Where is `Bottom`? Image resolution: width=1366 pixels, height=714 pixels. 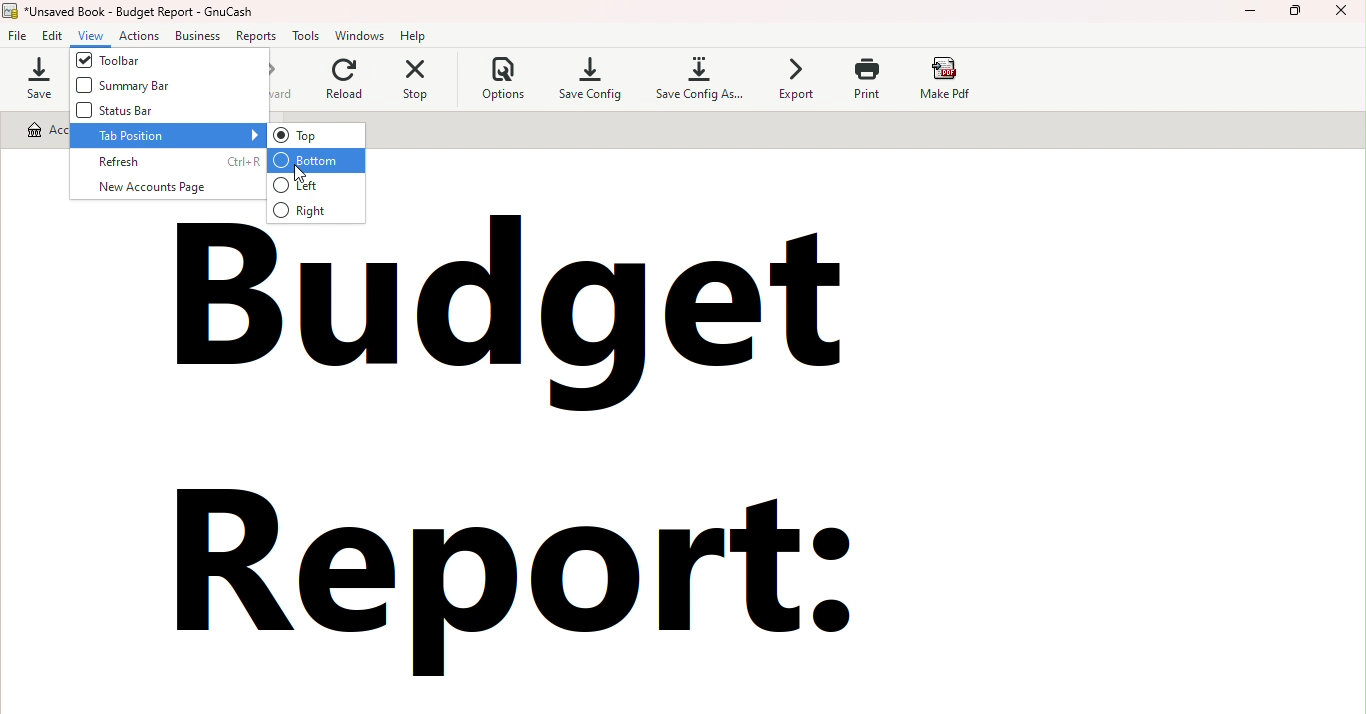
Bottom is located at coordinates (318, 160).